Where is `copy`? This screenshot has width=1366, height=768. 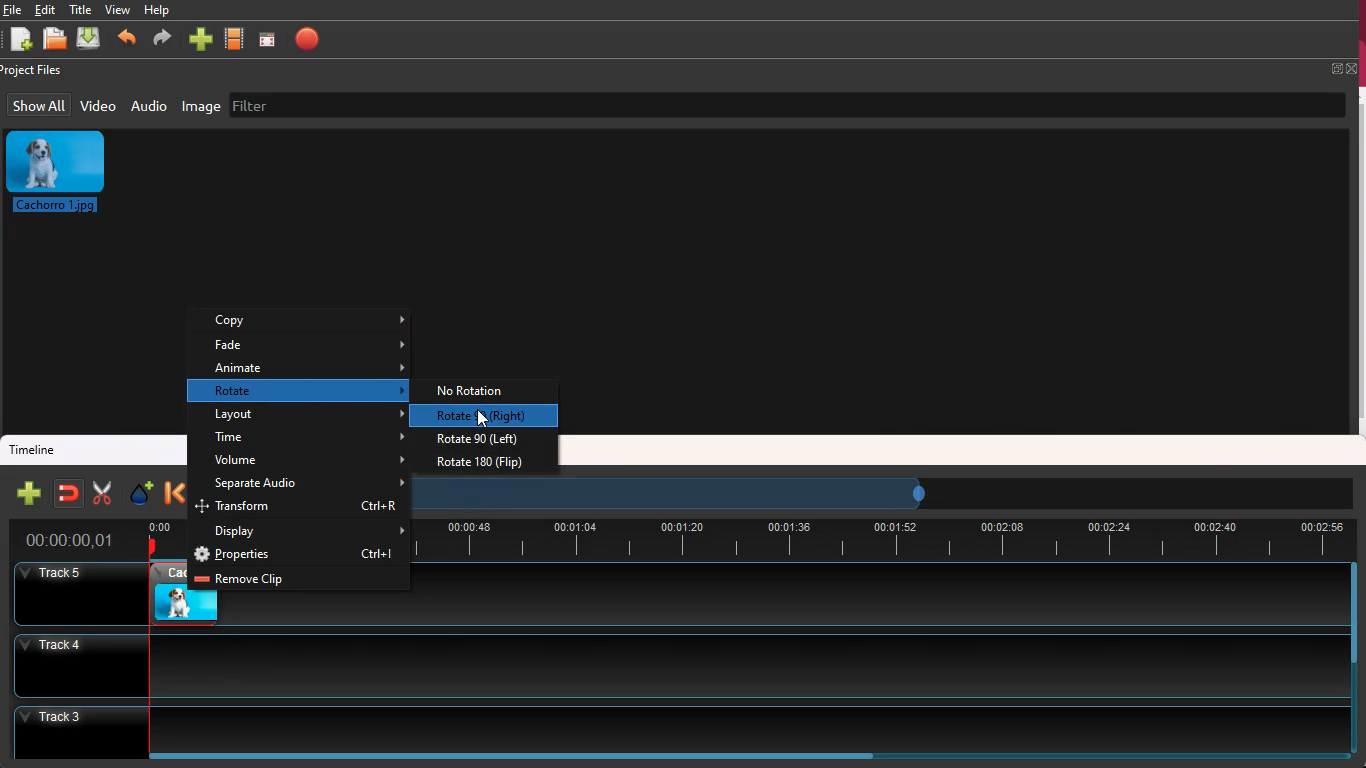 copy is located at coordinates (311, 318).